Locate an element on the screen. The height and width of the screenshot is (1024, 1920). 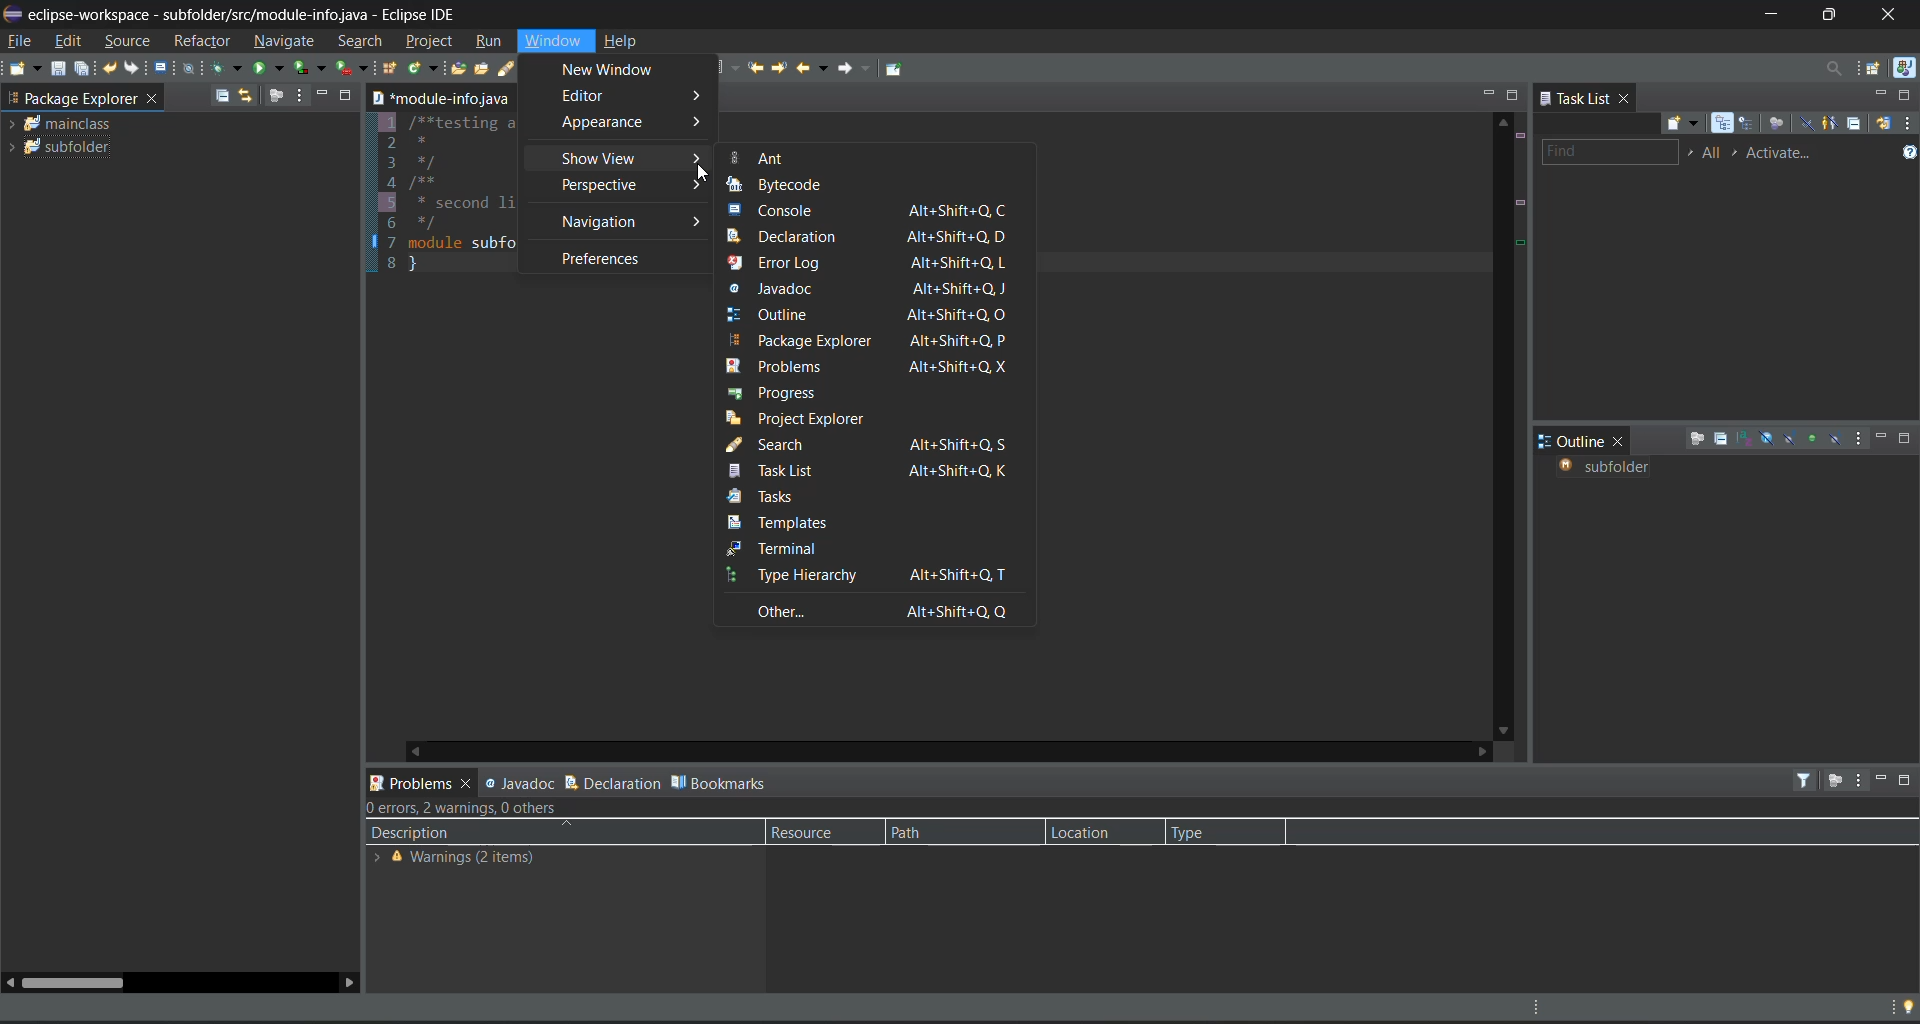
close is located at coordinates (1626, 97).